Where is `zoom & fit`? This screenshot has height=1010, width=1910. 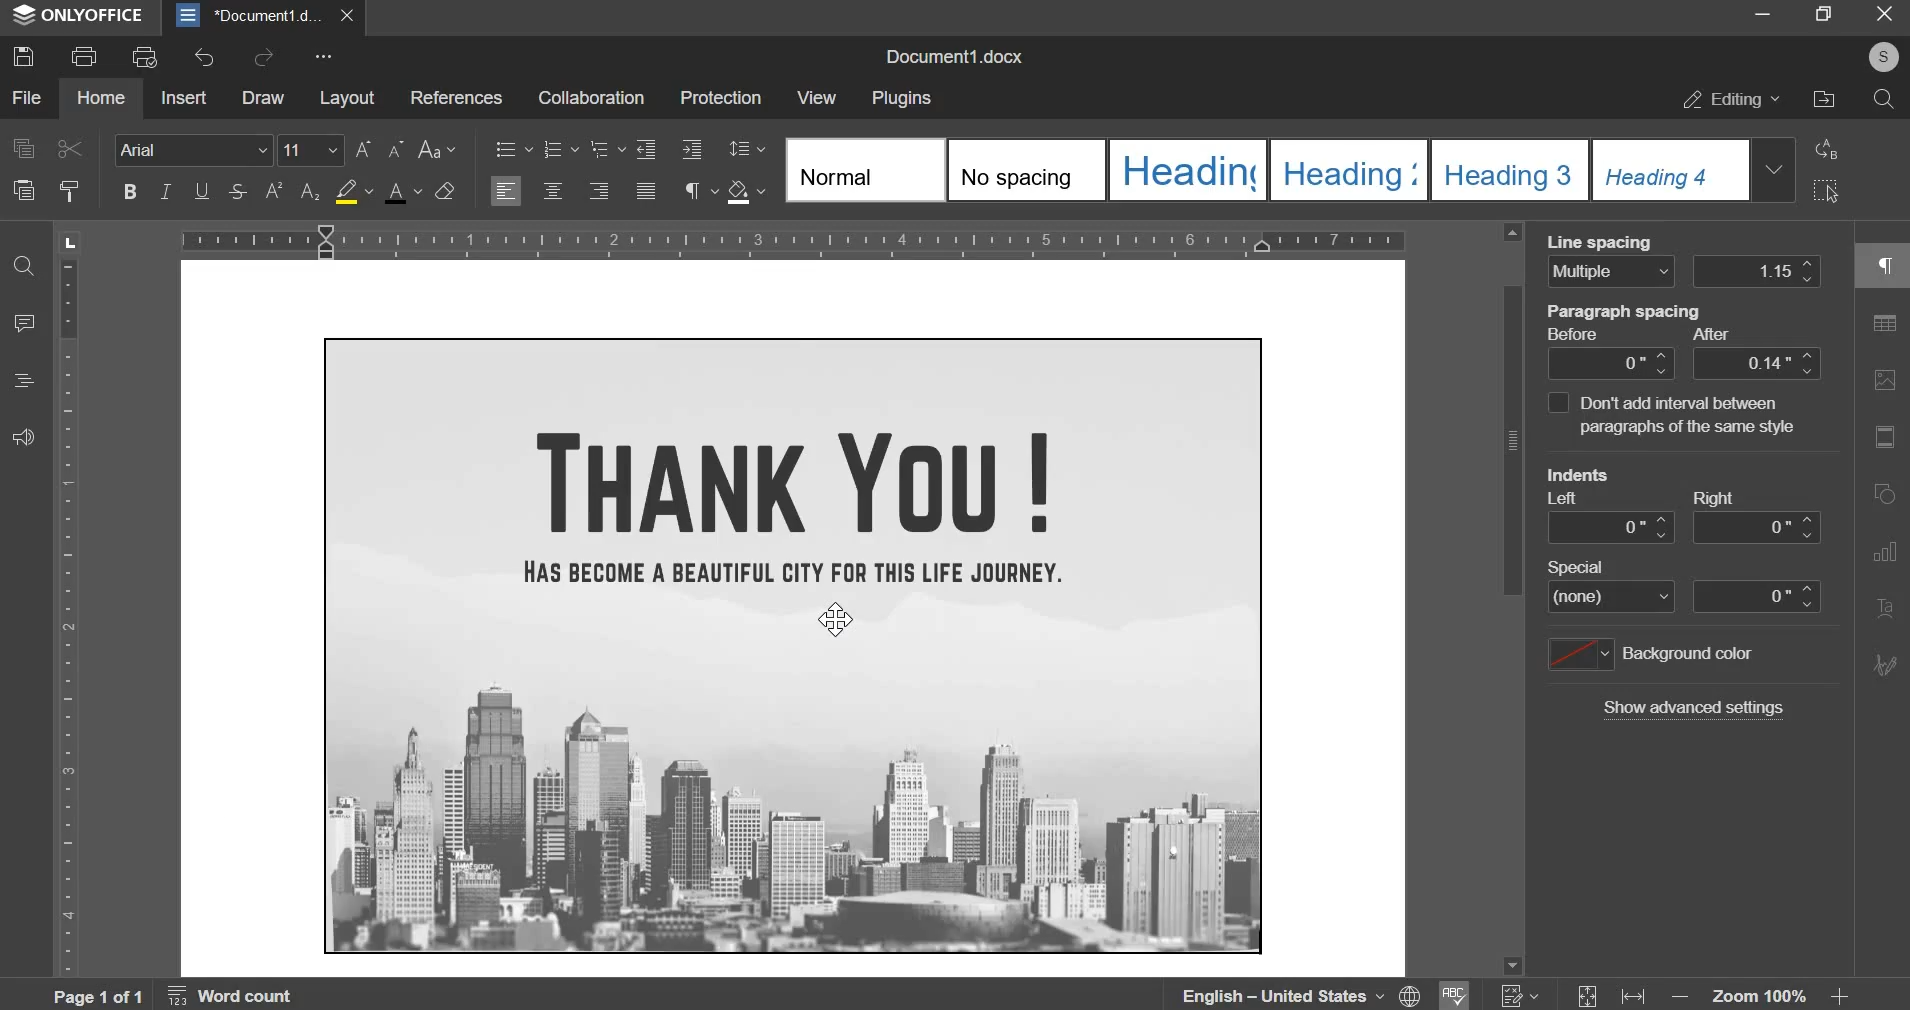
zoom & fit is located at coordinates (1711, 992).